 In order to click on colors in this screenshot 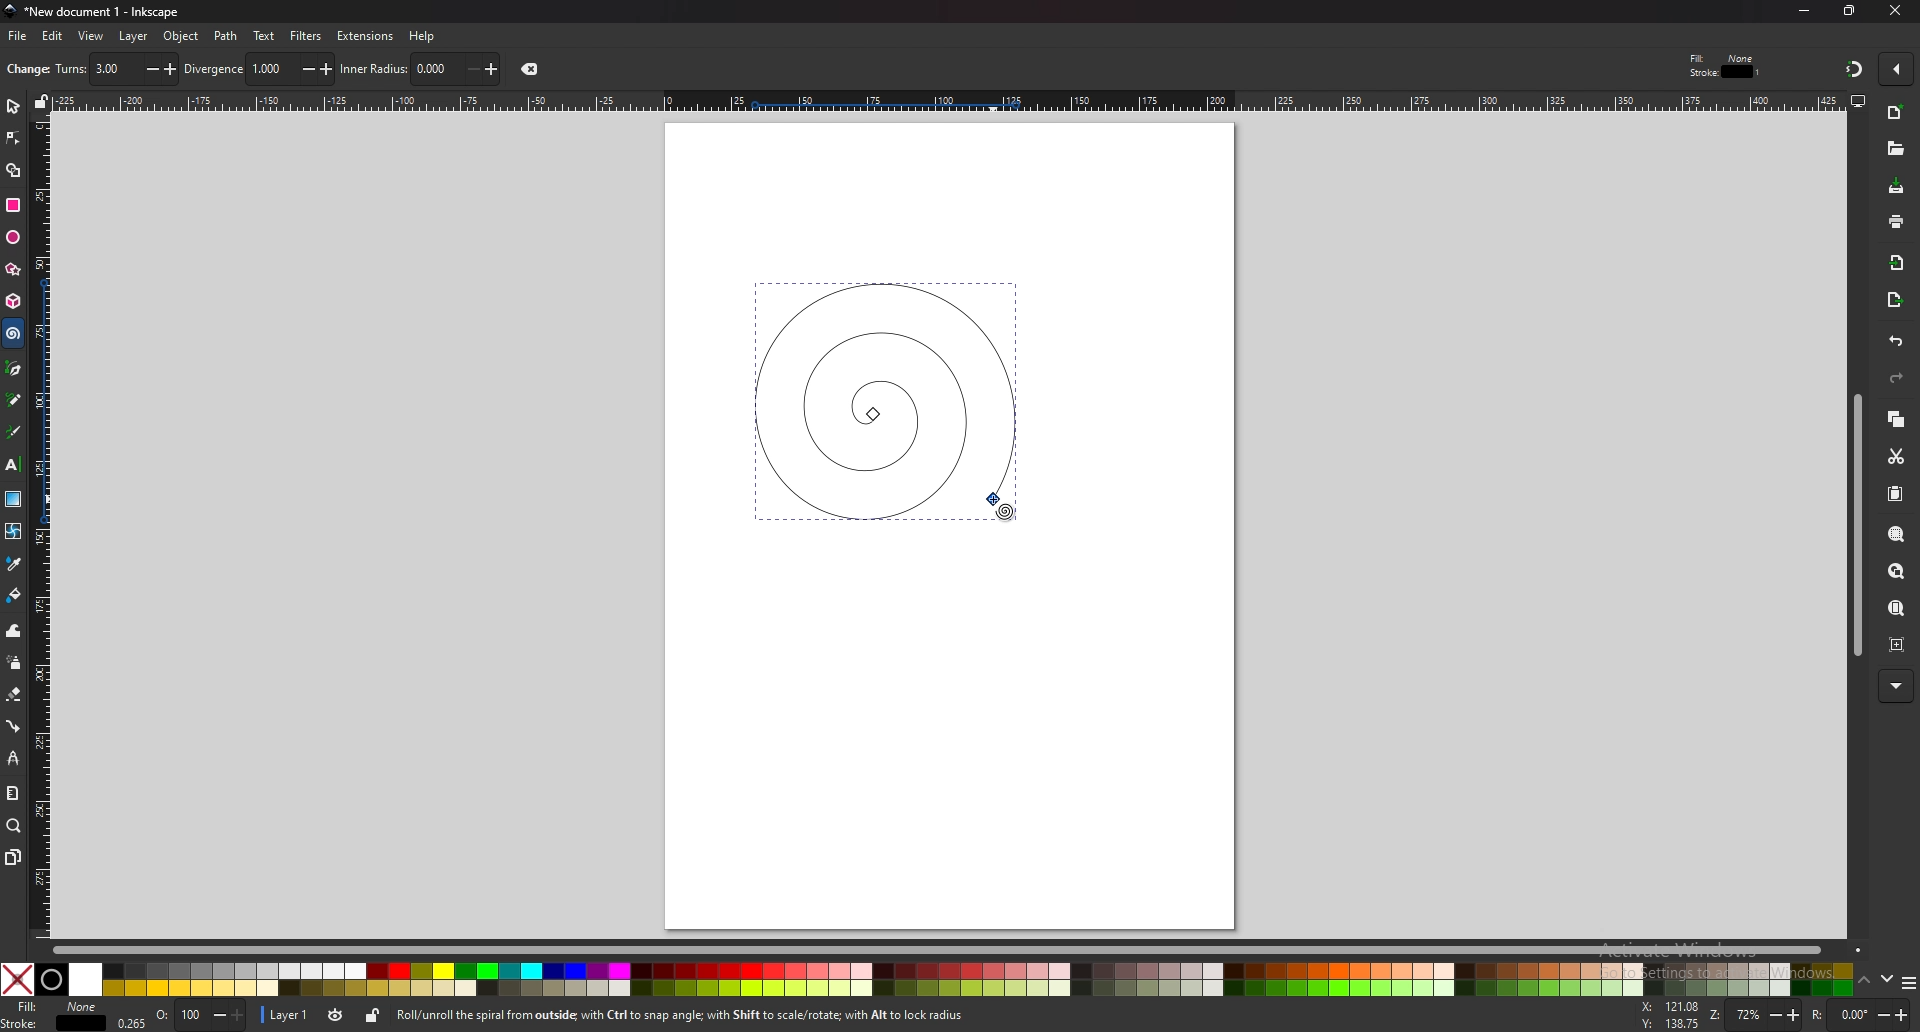, I will do `click(928, 979)`.